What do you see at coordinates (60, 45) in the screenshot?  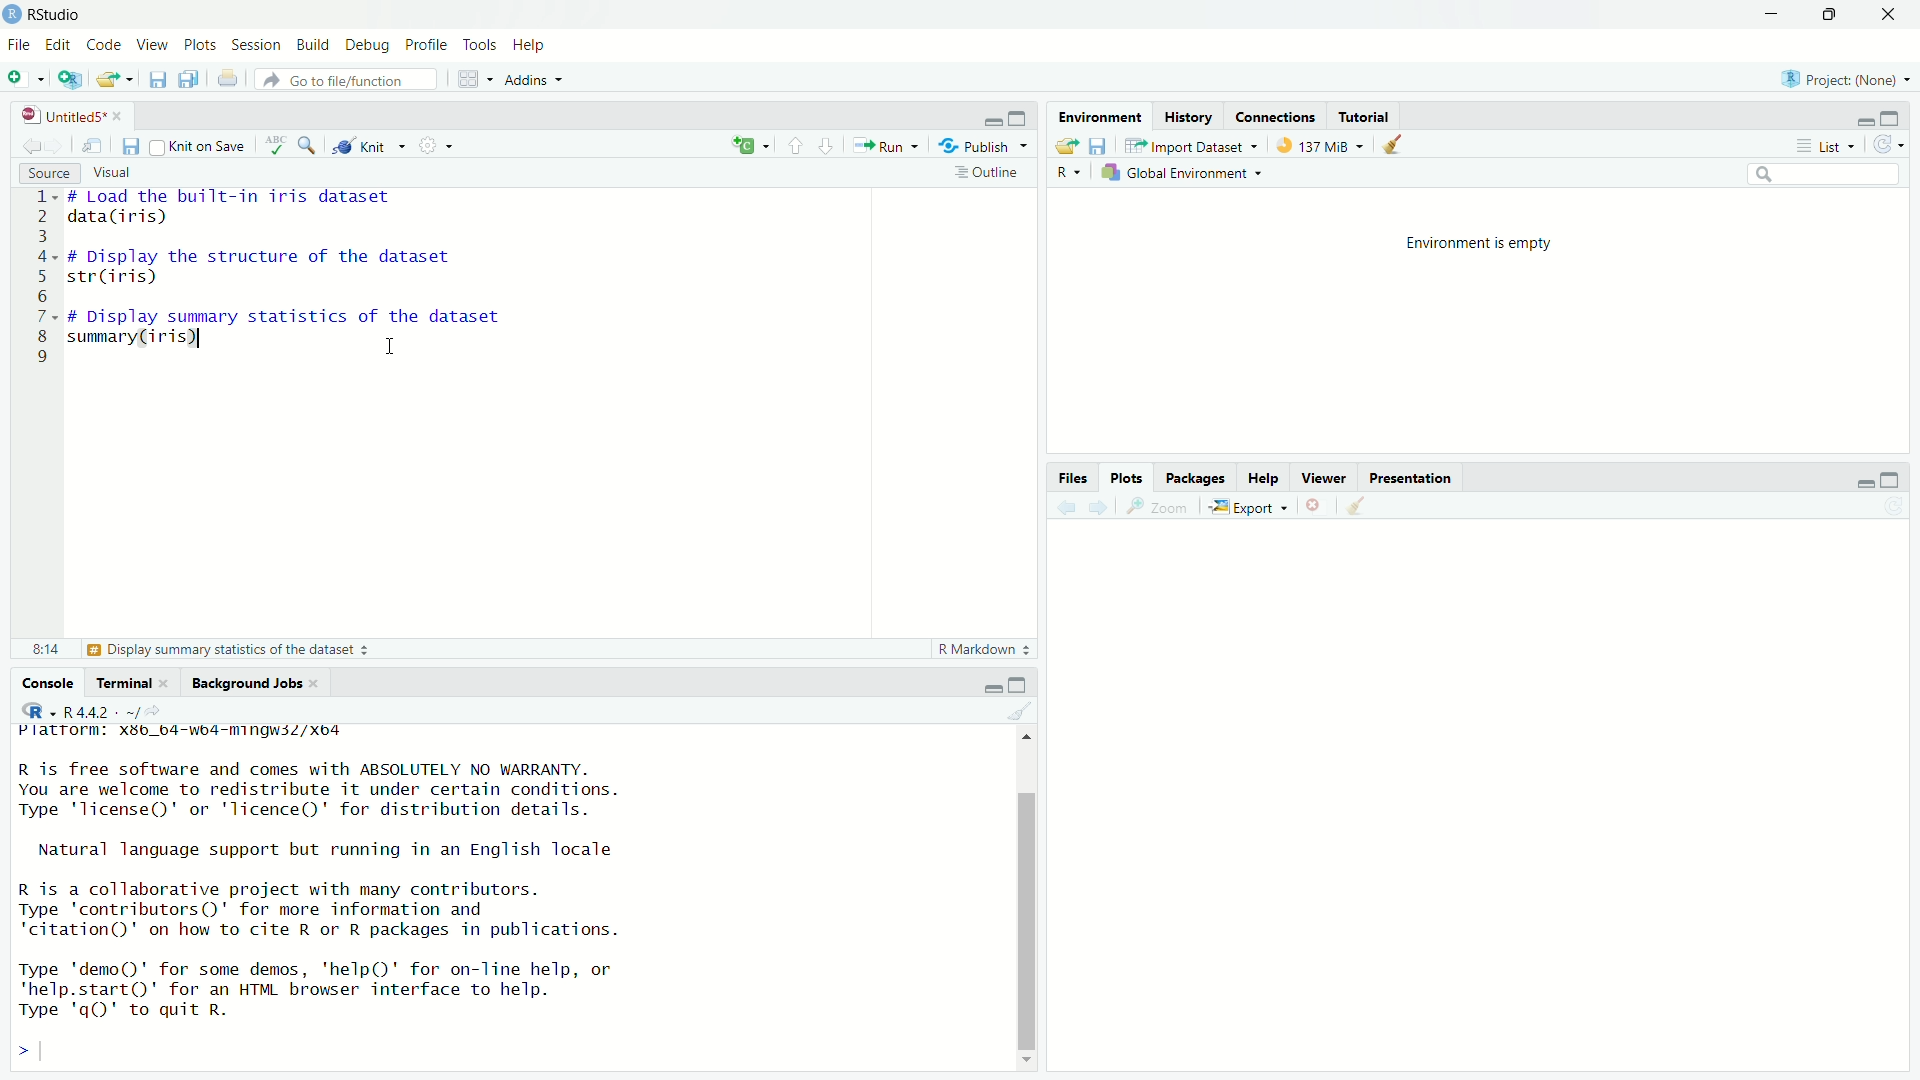 I see `Edit` at bounding box center [60, 45].